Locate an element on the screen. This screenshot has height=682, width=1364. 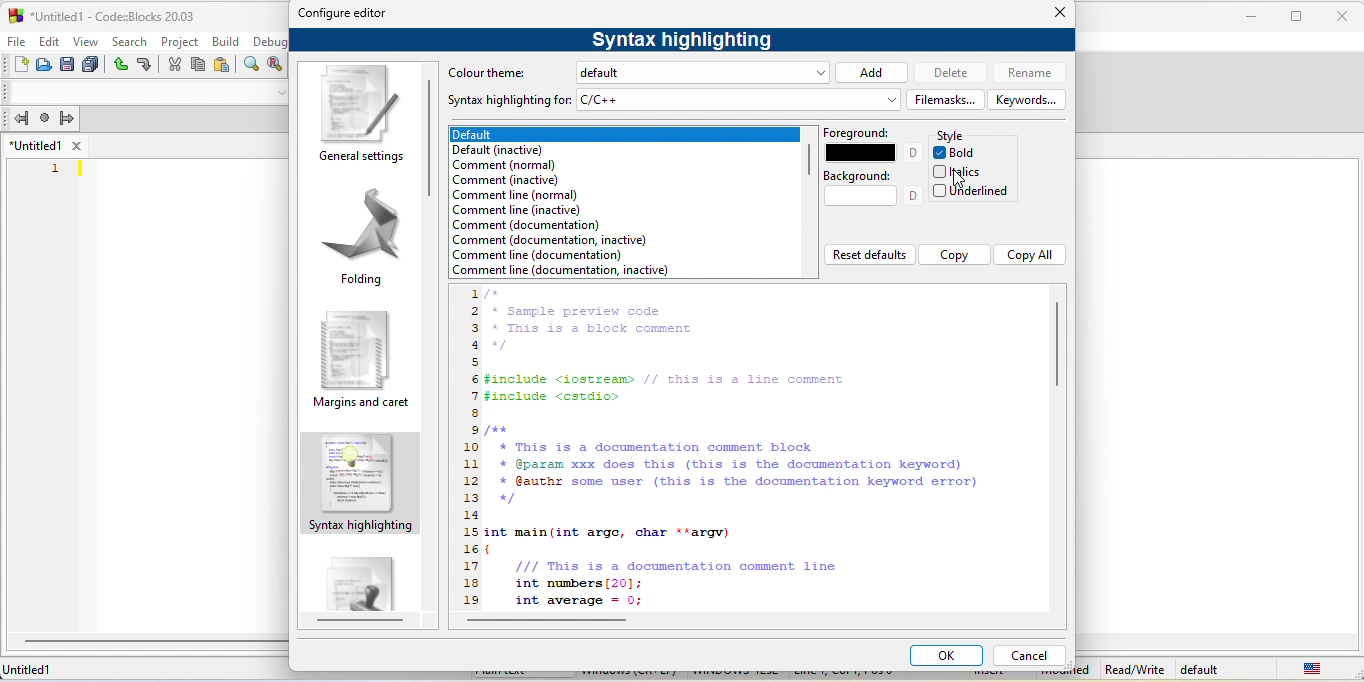
untitled 1 is located at coordinates (35, 145).